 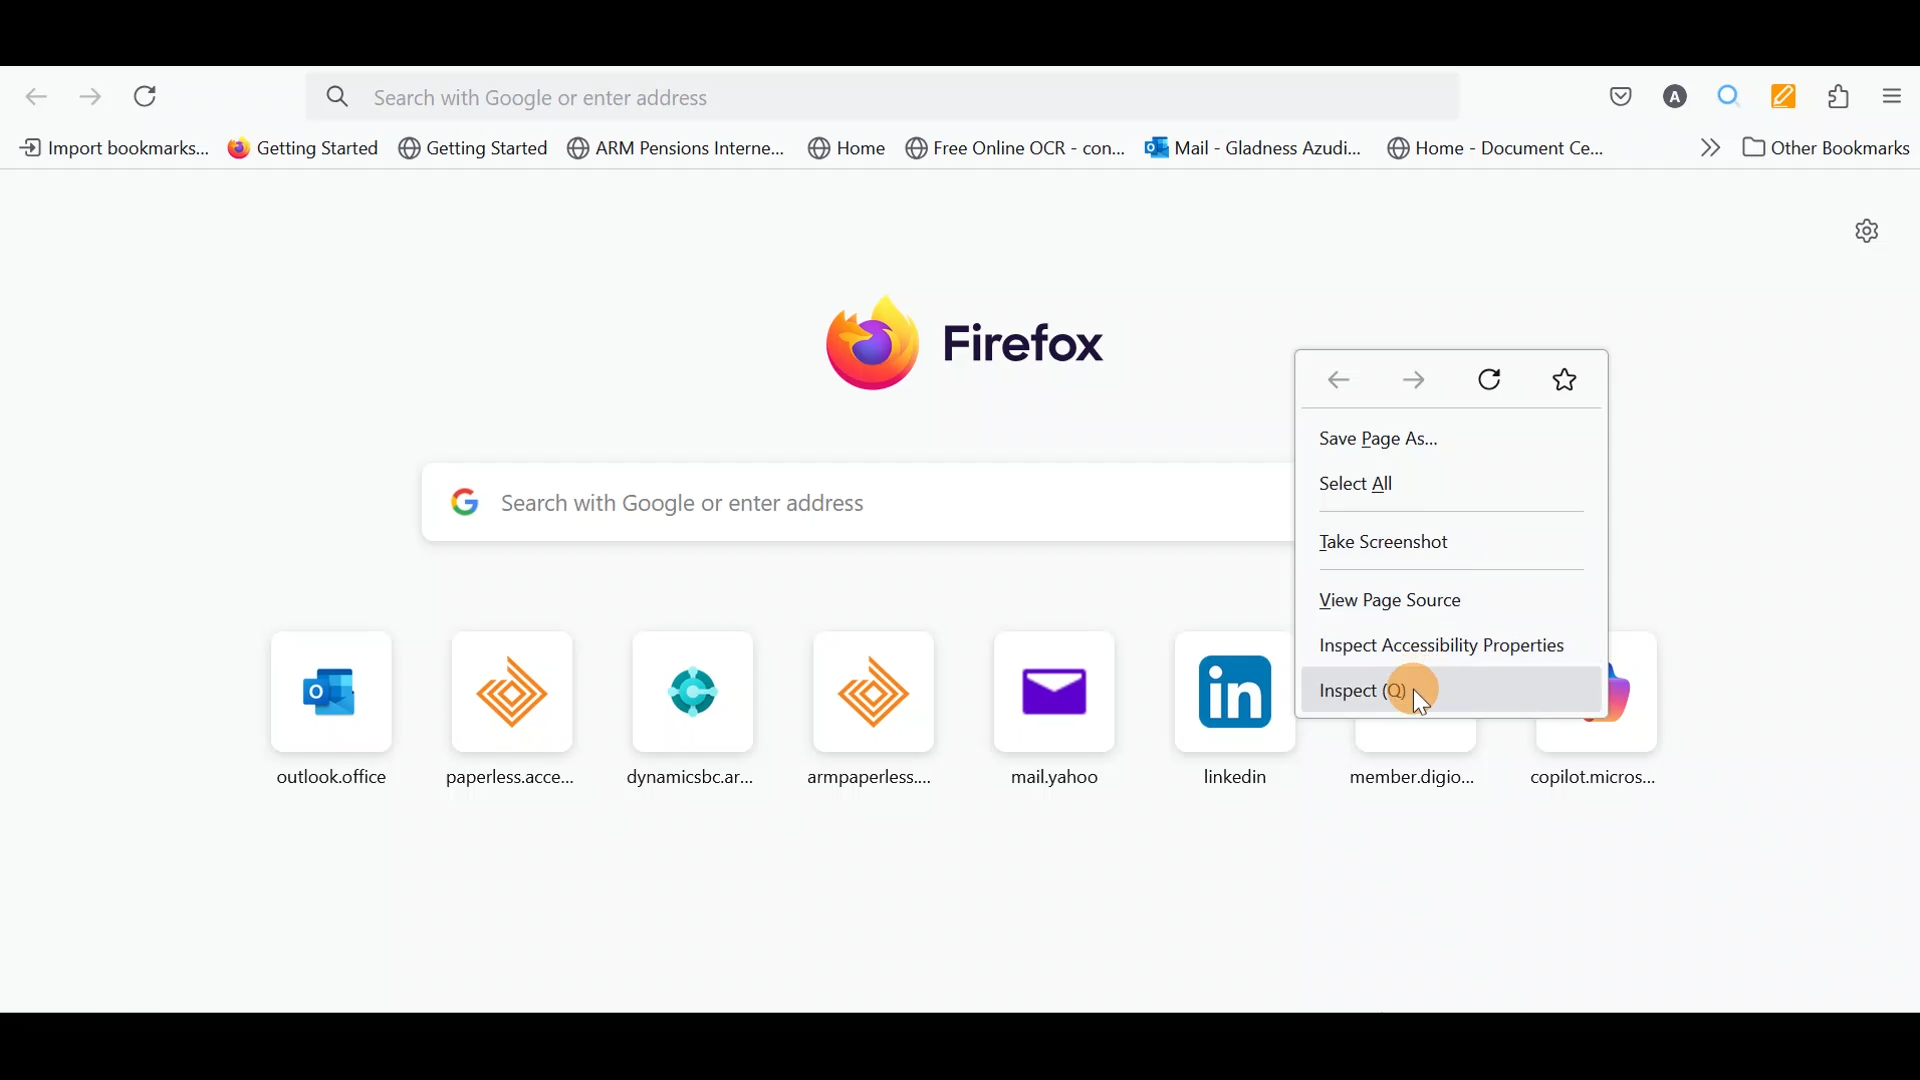 What do you see at coordinates (474, 150) in the screenshot?
I see `Bookmark 3` at bounding box center [474, 150].